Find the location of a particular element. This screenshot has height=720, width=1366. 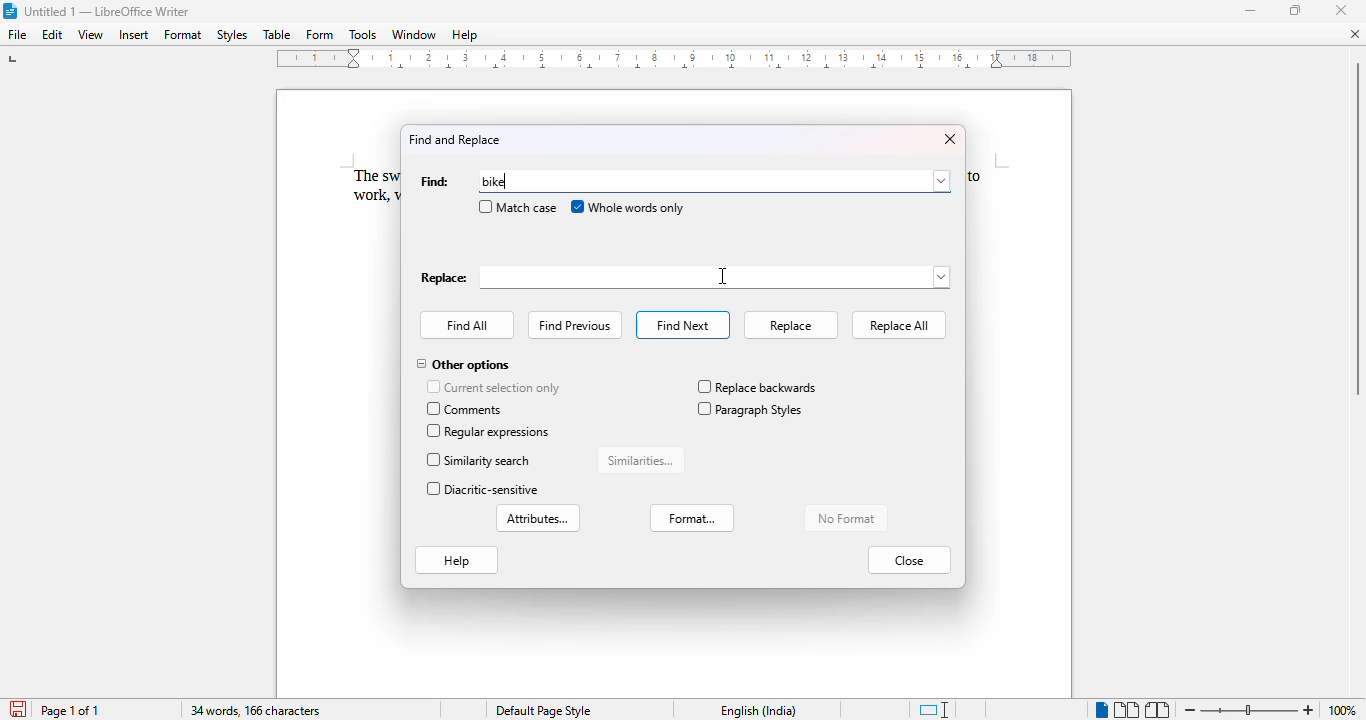

find next is located at coordinates (682, 325).